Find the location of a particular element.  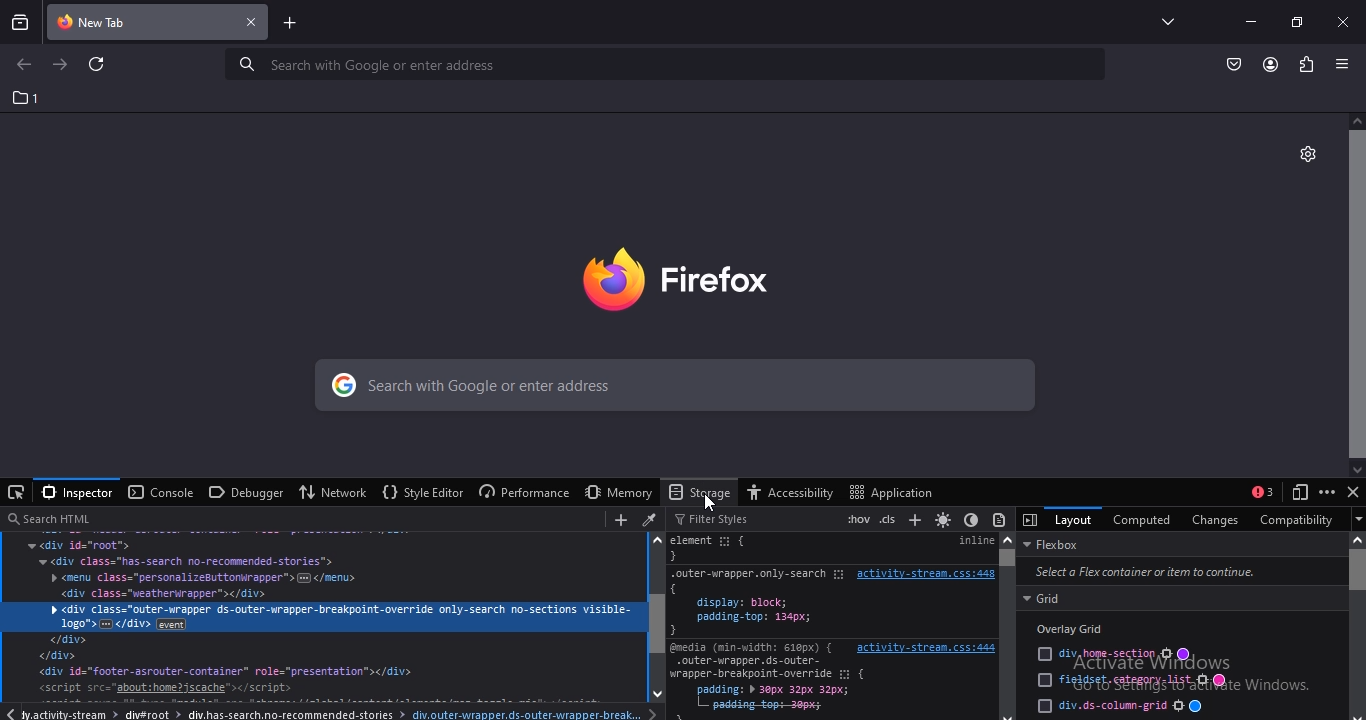

toggle psuedo classes is located at coordinates (856, 518).